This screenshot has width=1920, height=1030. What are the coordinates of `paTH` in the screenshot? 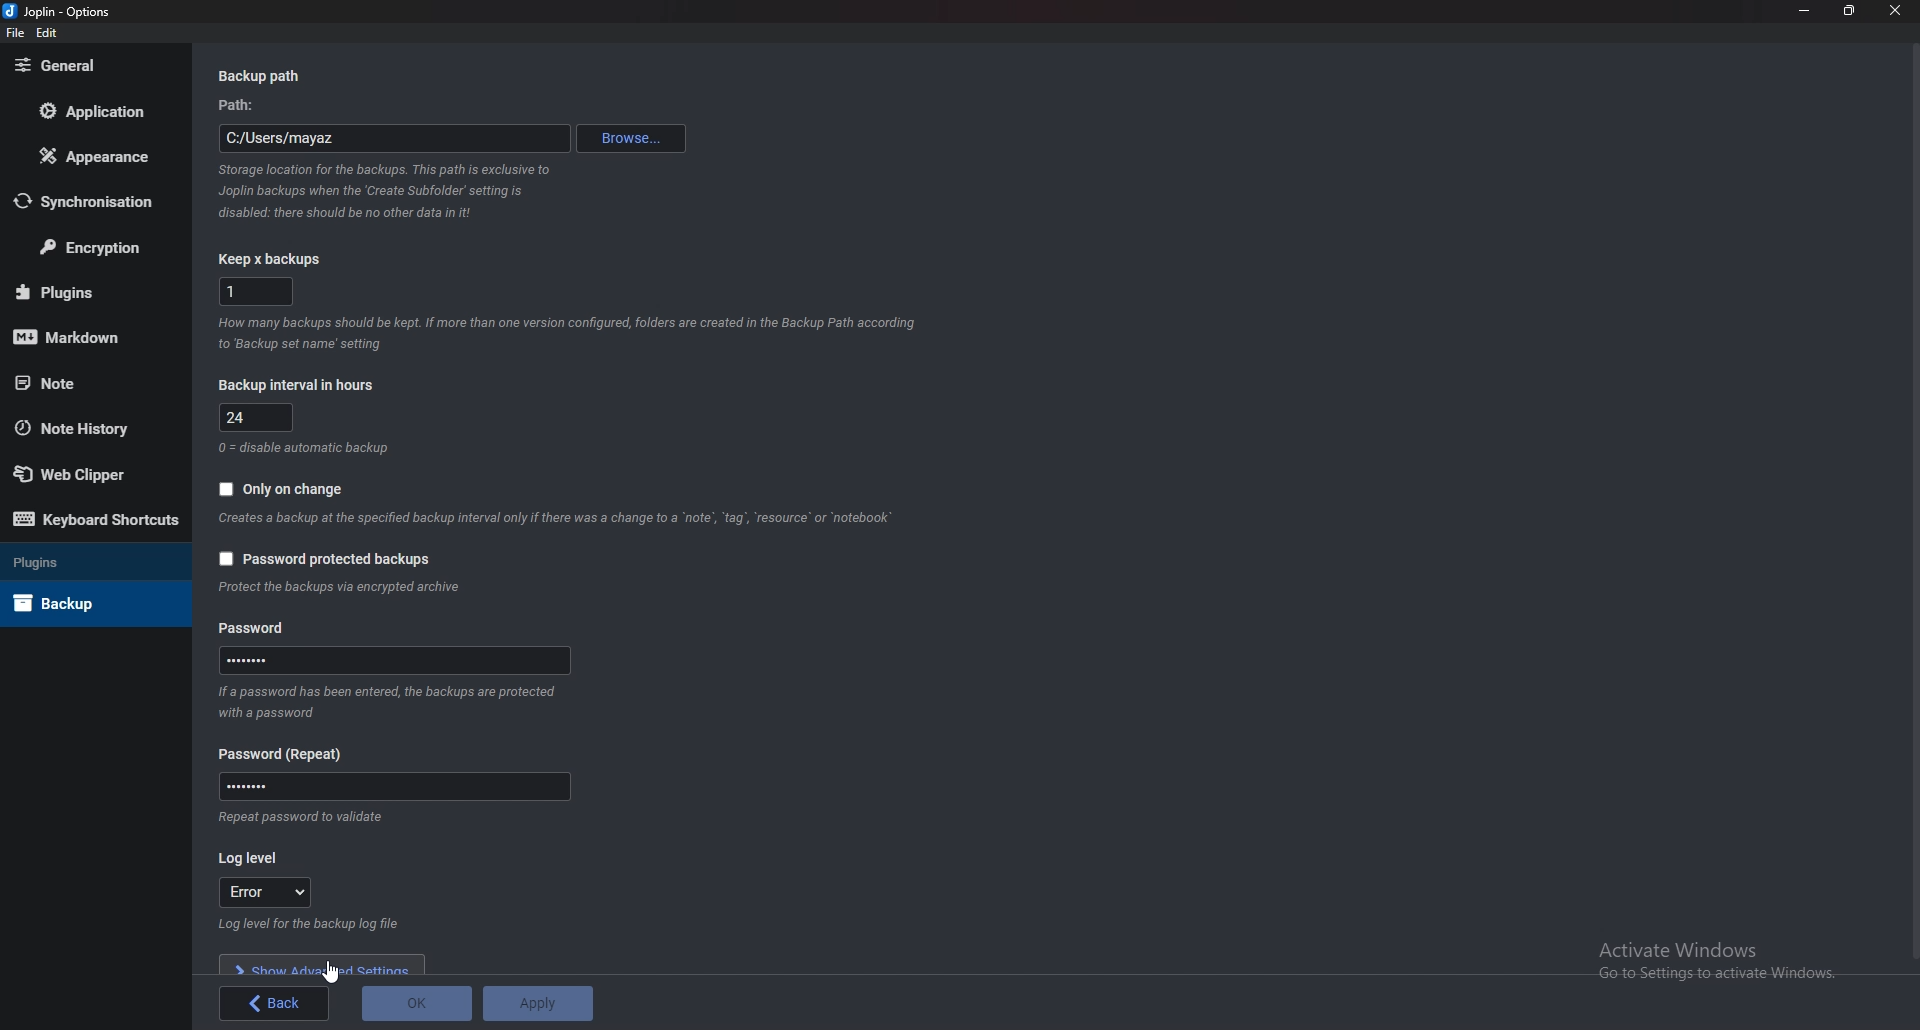 It's located at (242, 106).